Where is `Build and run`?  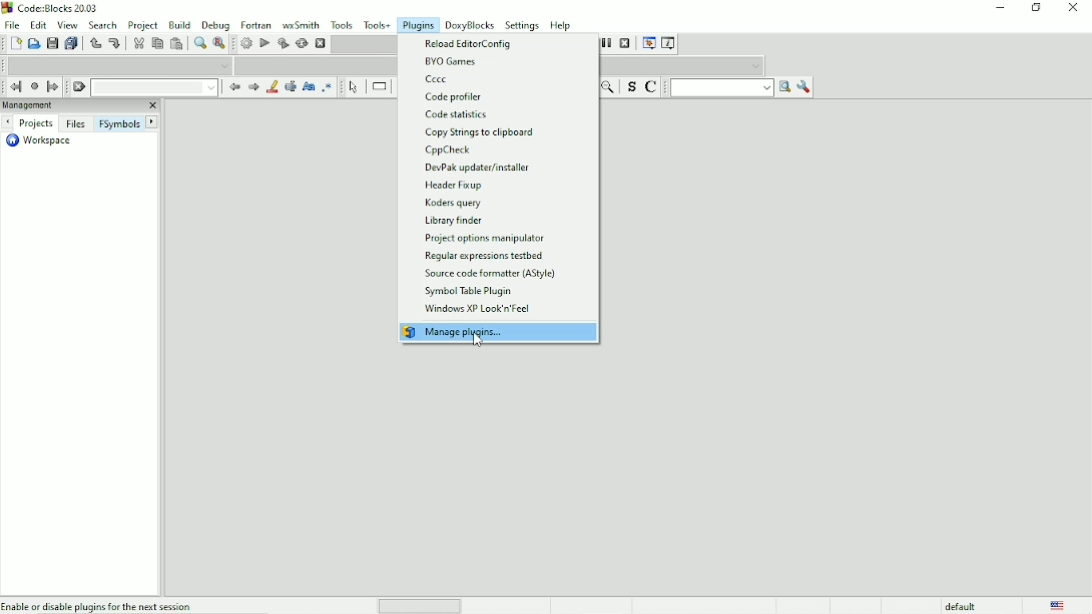
Build and run is located at coordinates (283, 43).